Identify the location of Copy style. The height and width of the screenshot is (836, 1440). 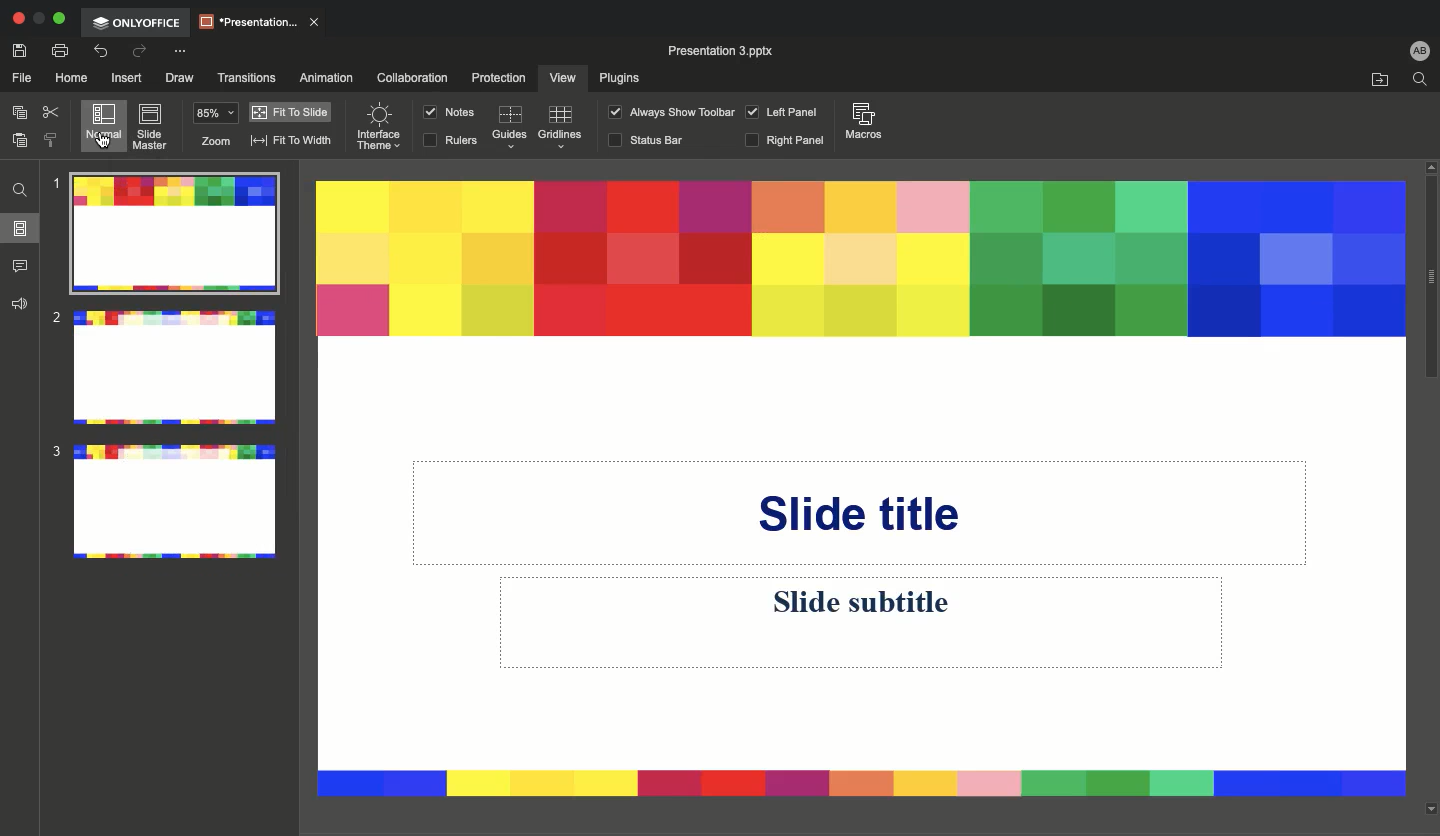
(50, 142).